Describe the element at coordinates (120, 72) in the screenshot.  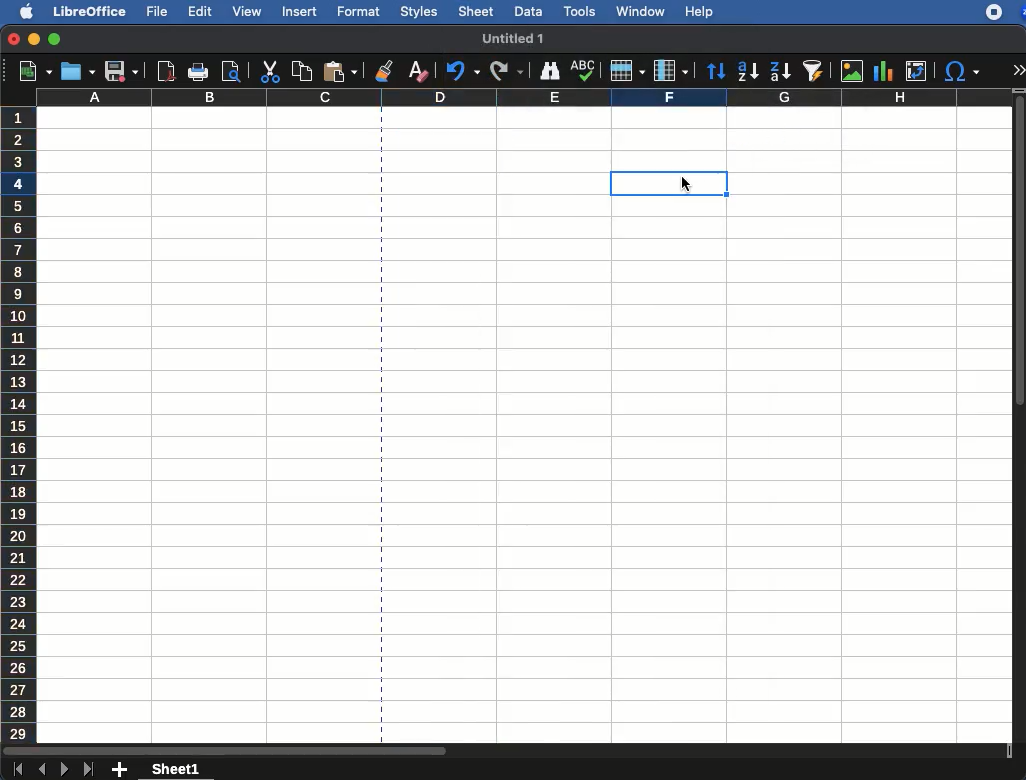
I see `save` at that location.